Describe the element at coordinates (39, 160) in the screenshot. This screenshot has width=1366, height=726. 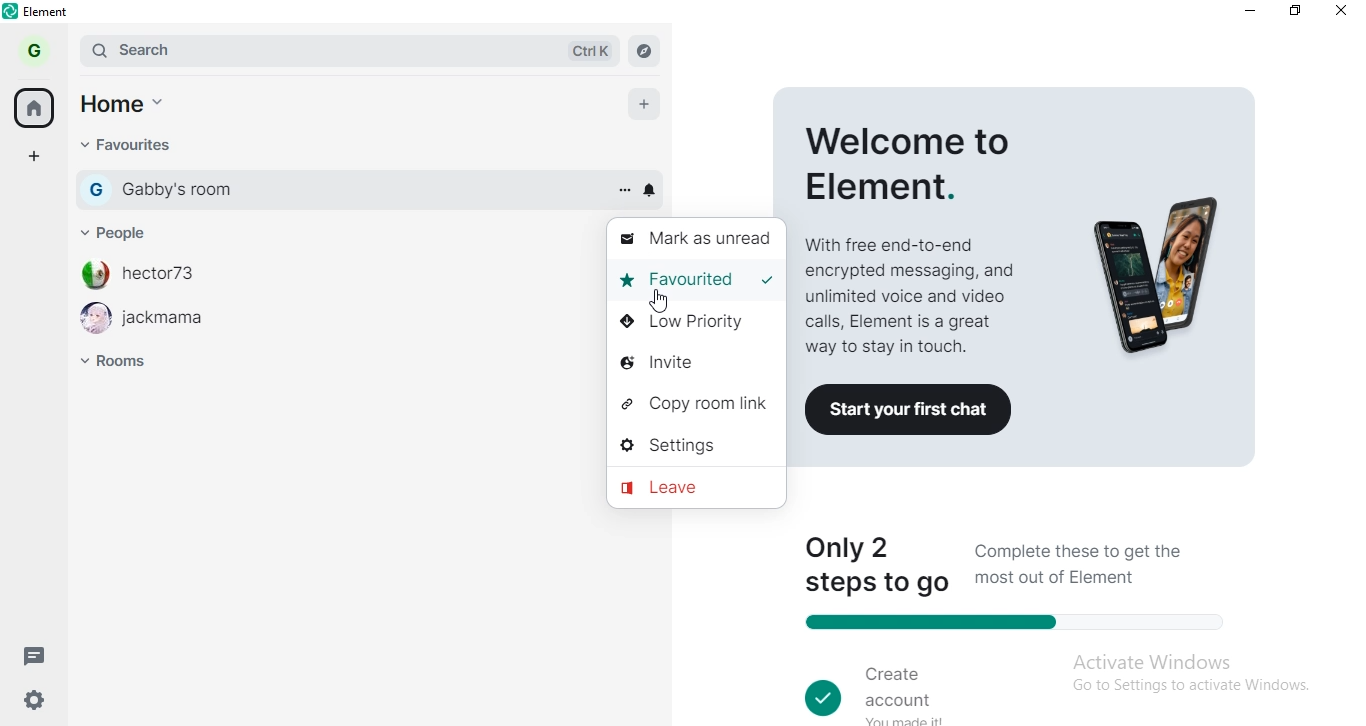
I see `add space` at that location.